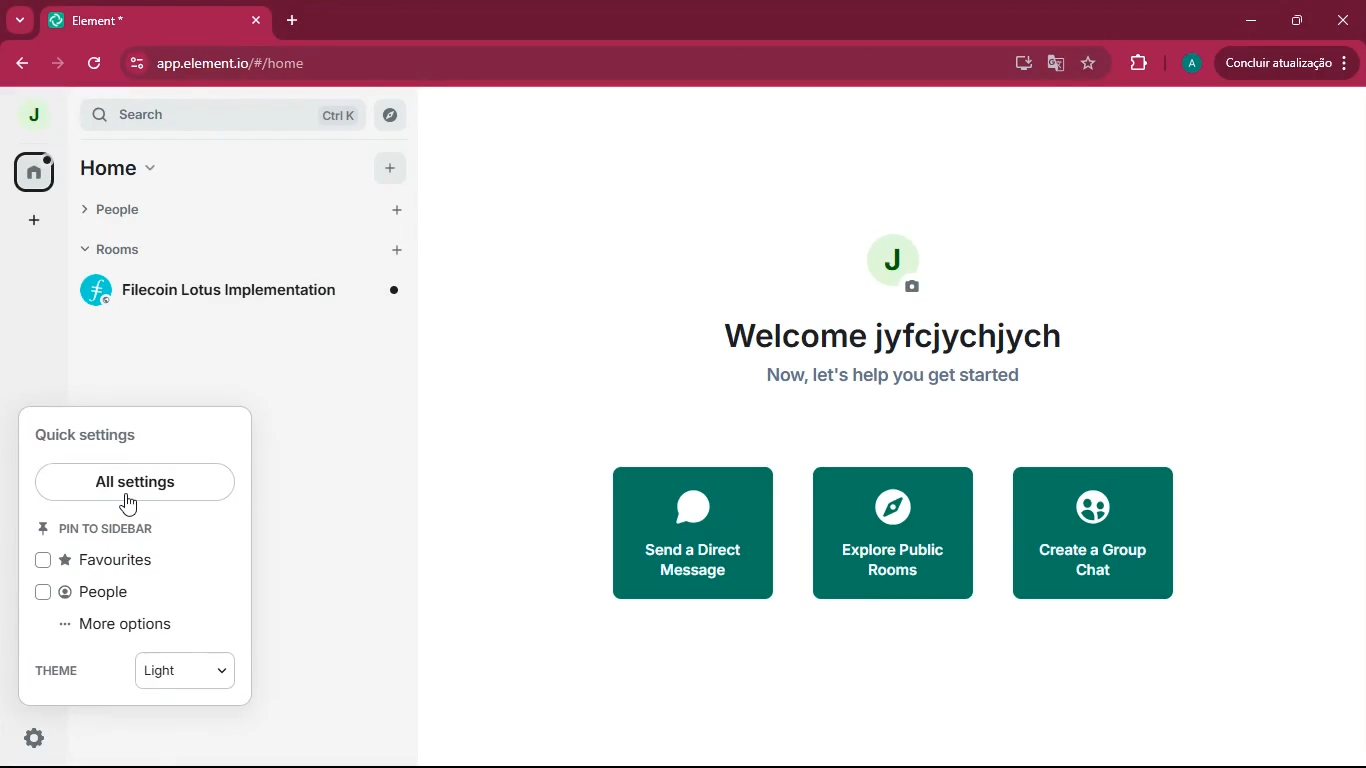 The width and height of the screenshot is (1366, 768). Describe the element at coordinates (27, 170) in the screenshot. I see `home` at that location.